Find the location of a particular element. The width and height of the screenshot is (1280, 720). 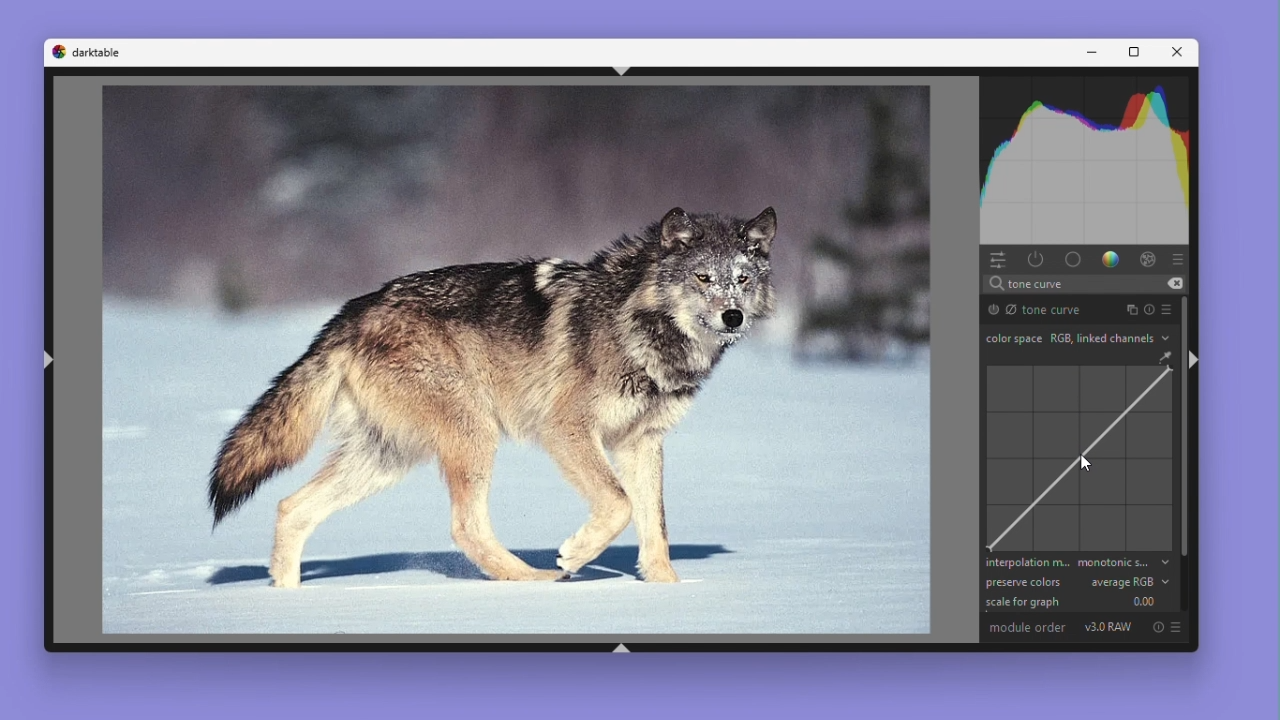

Instance is located at coordinates (1132, 309).